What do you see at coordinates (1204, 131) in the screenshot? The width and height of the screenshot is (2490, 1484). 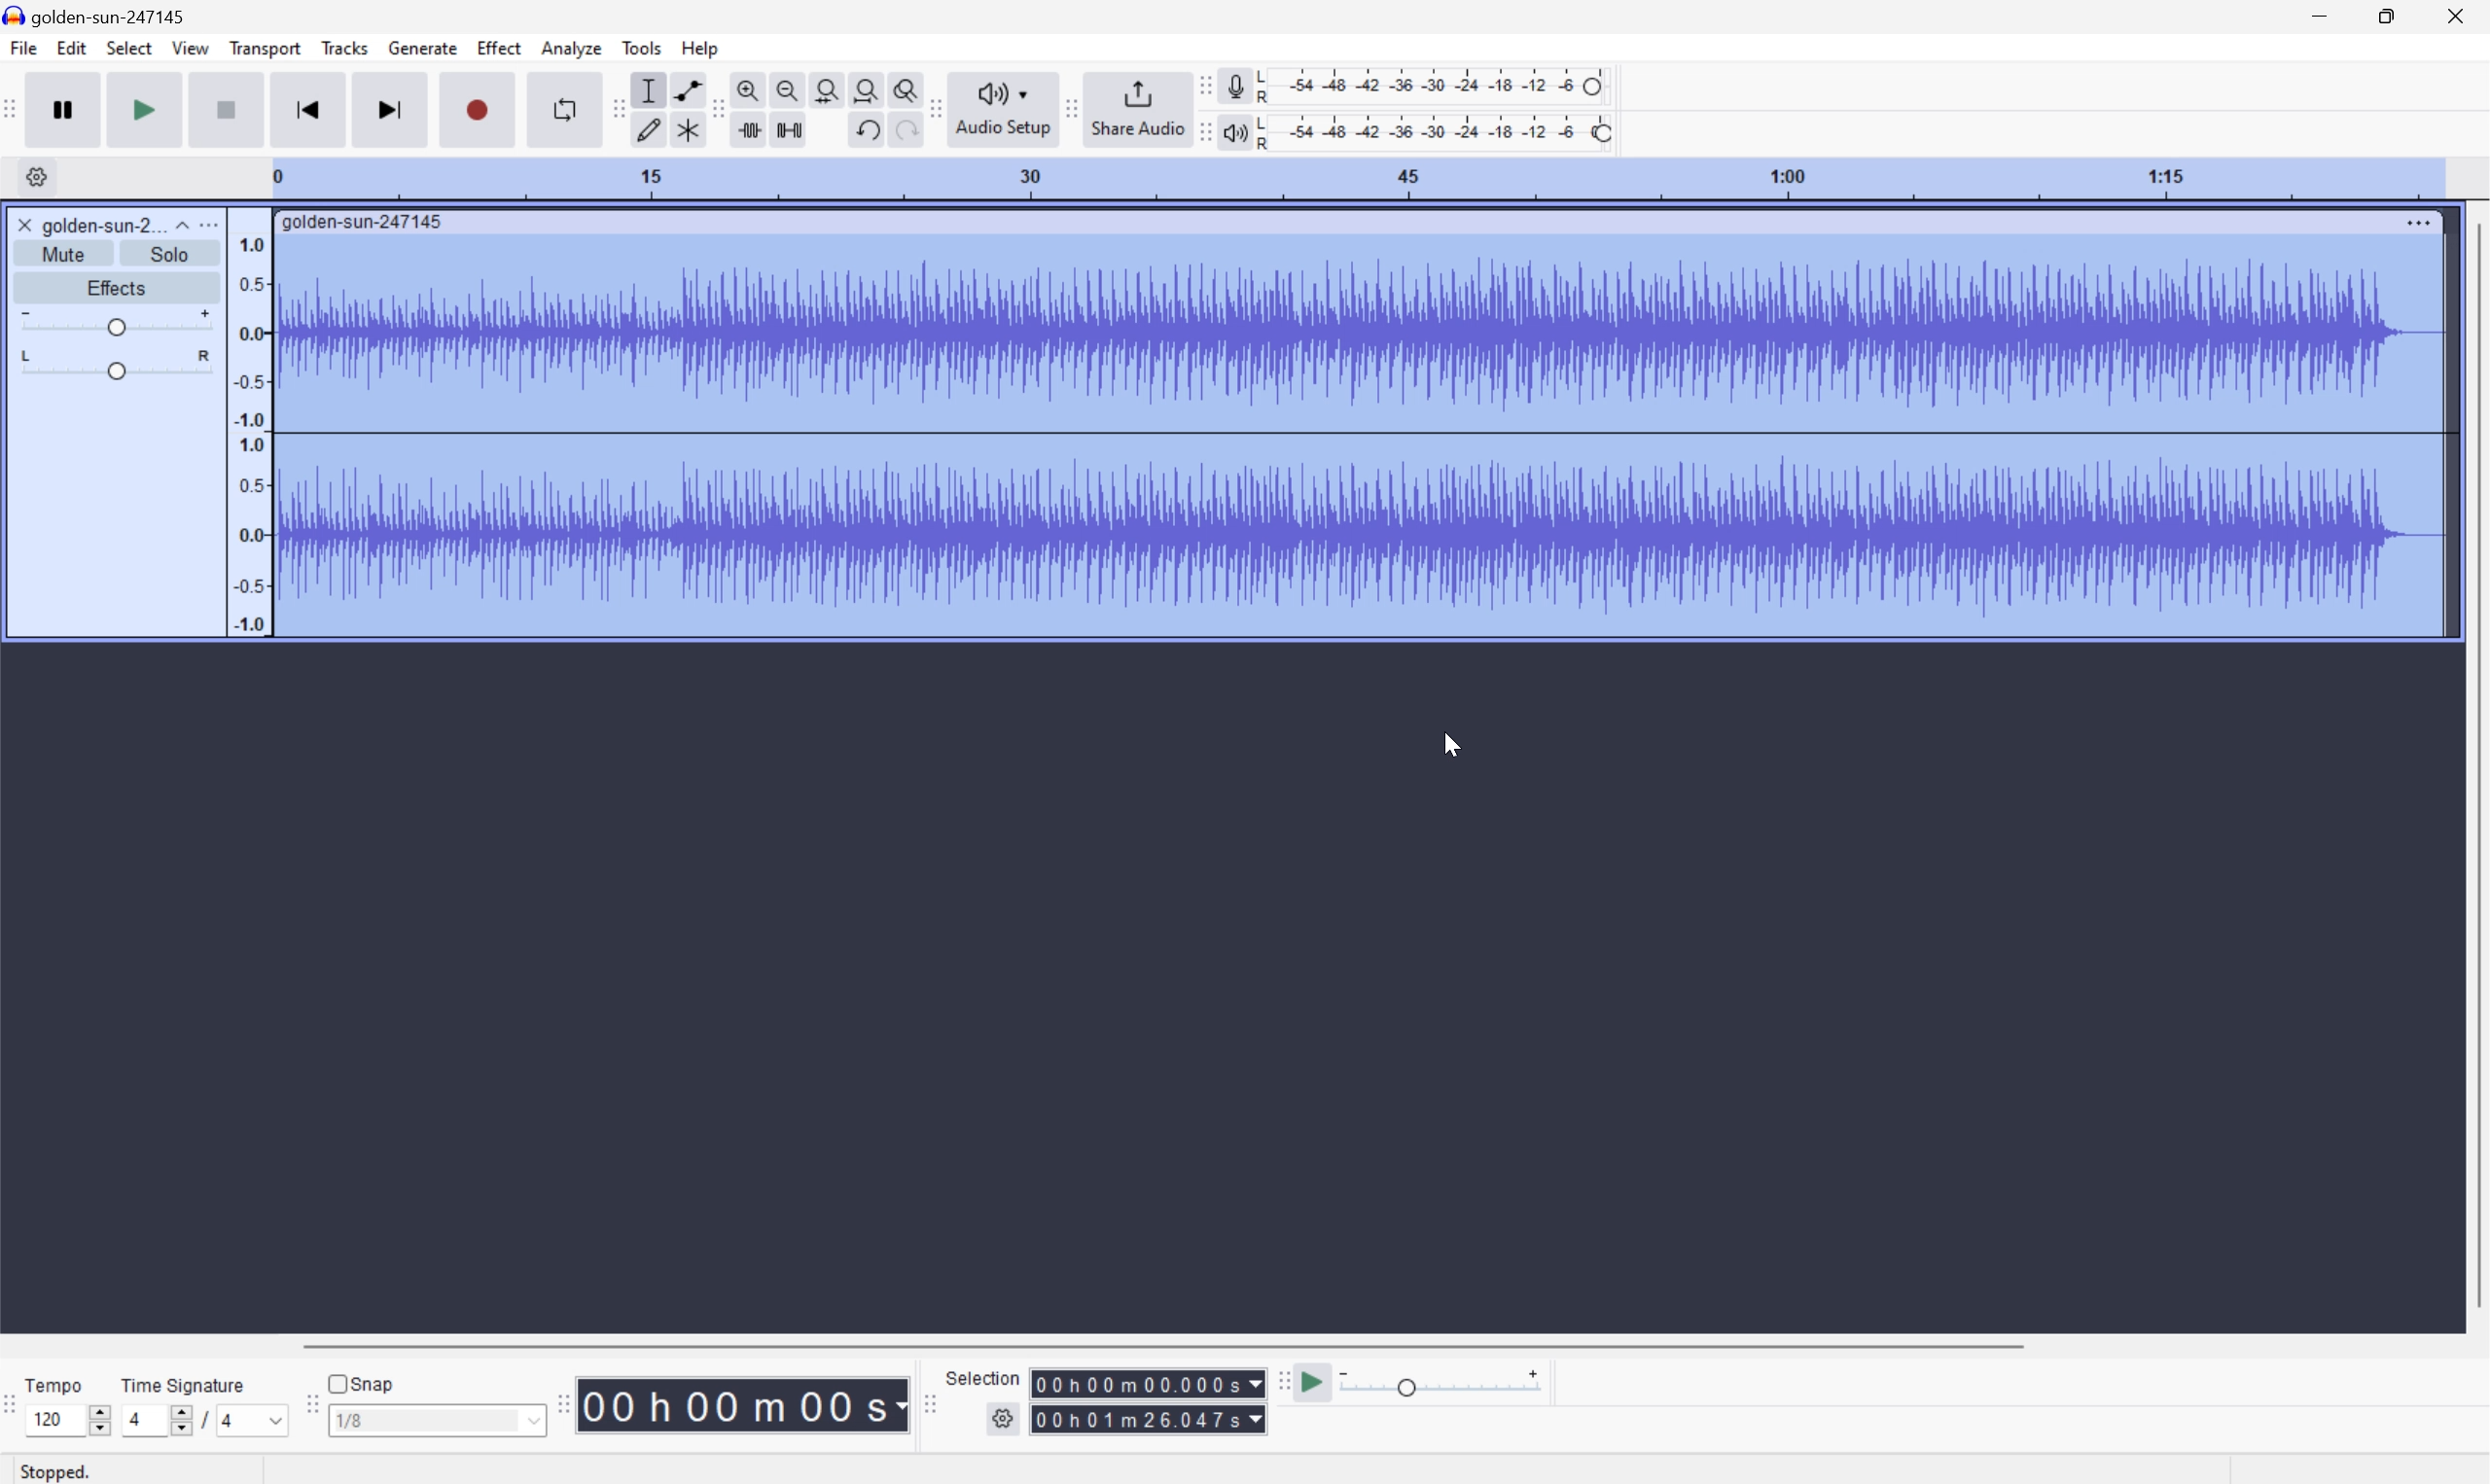 I see `Audacity playback meter toolbar` at bounding box center [1204, 131].